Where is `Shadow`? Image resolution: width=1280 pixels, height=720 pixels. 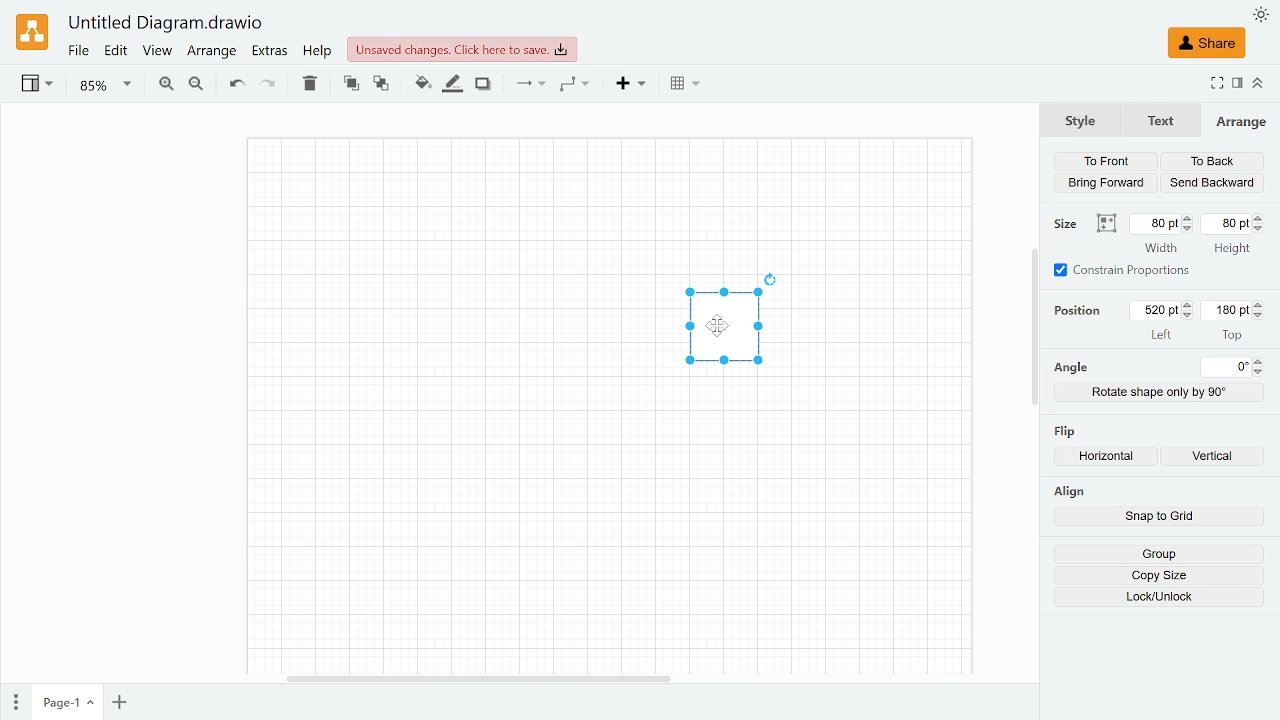 Shadow is located at coordinates (483, 85).